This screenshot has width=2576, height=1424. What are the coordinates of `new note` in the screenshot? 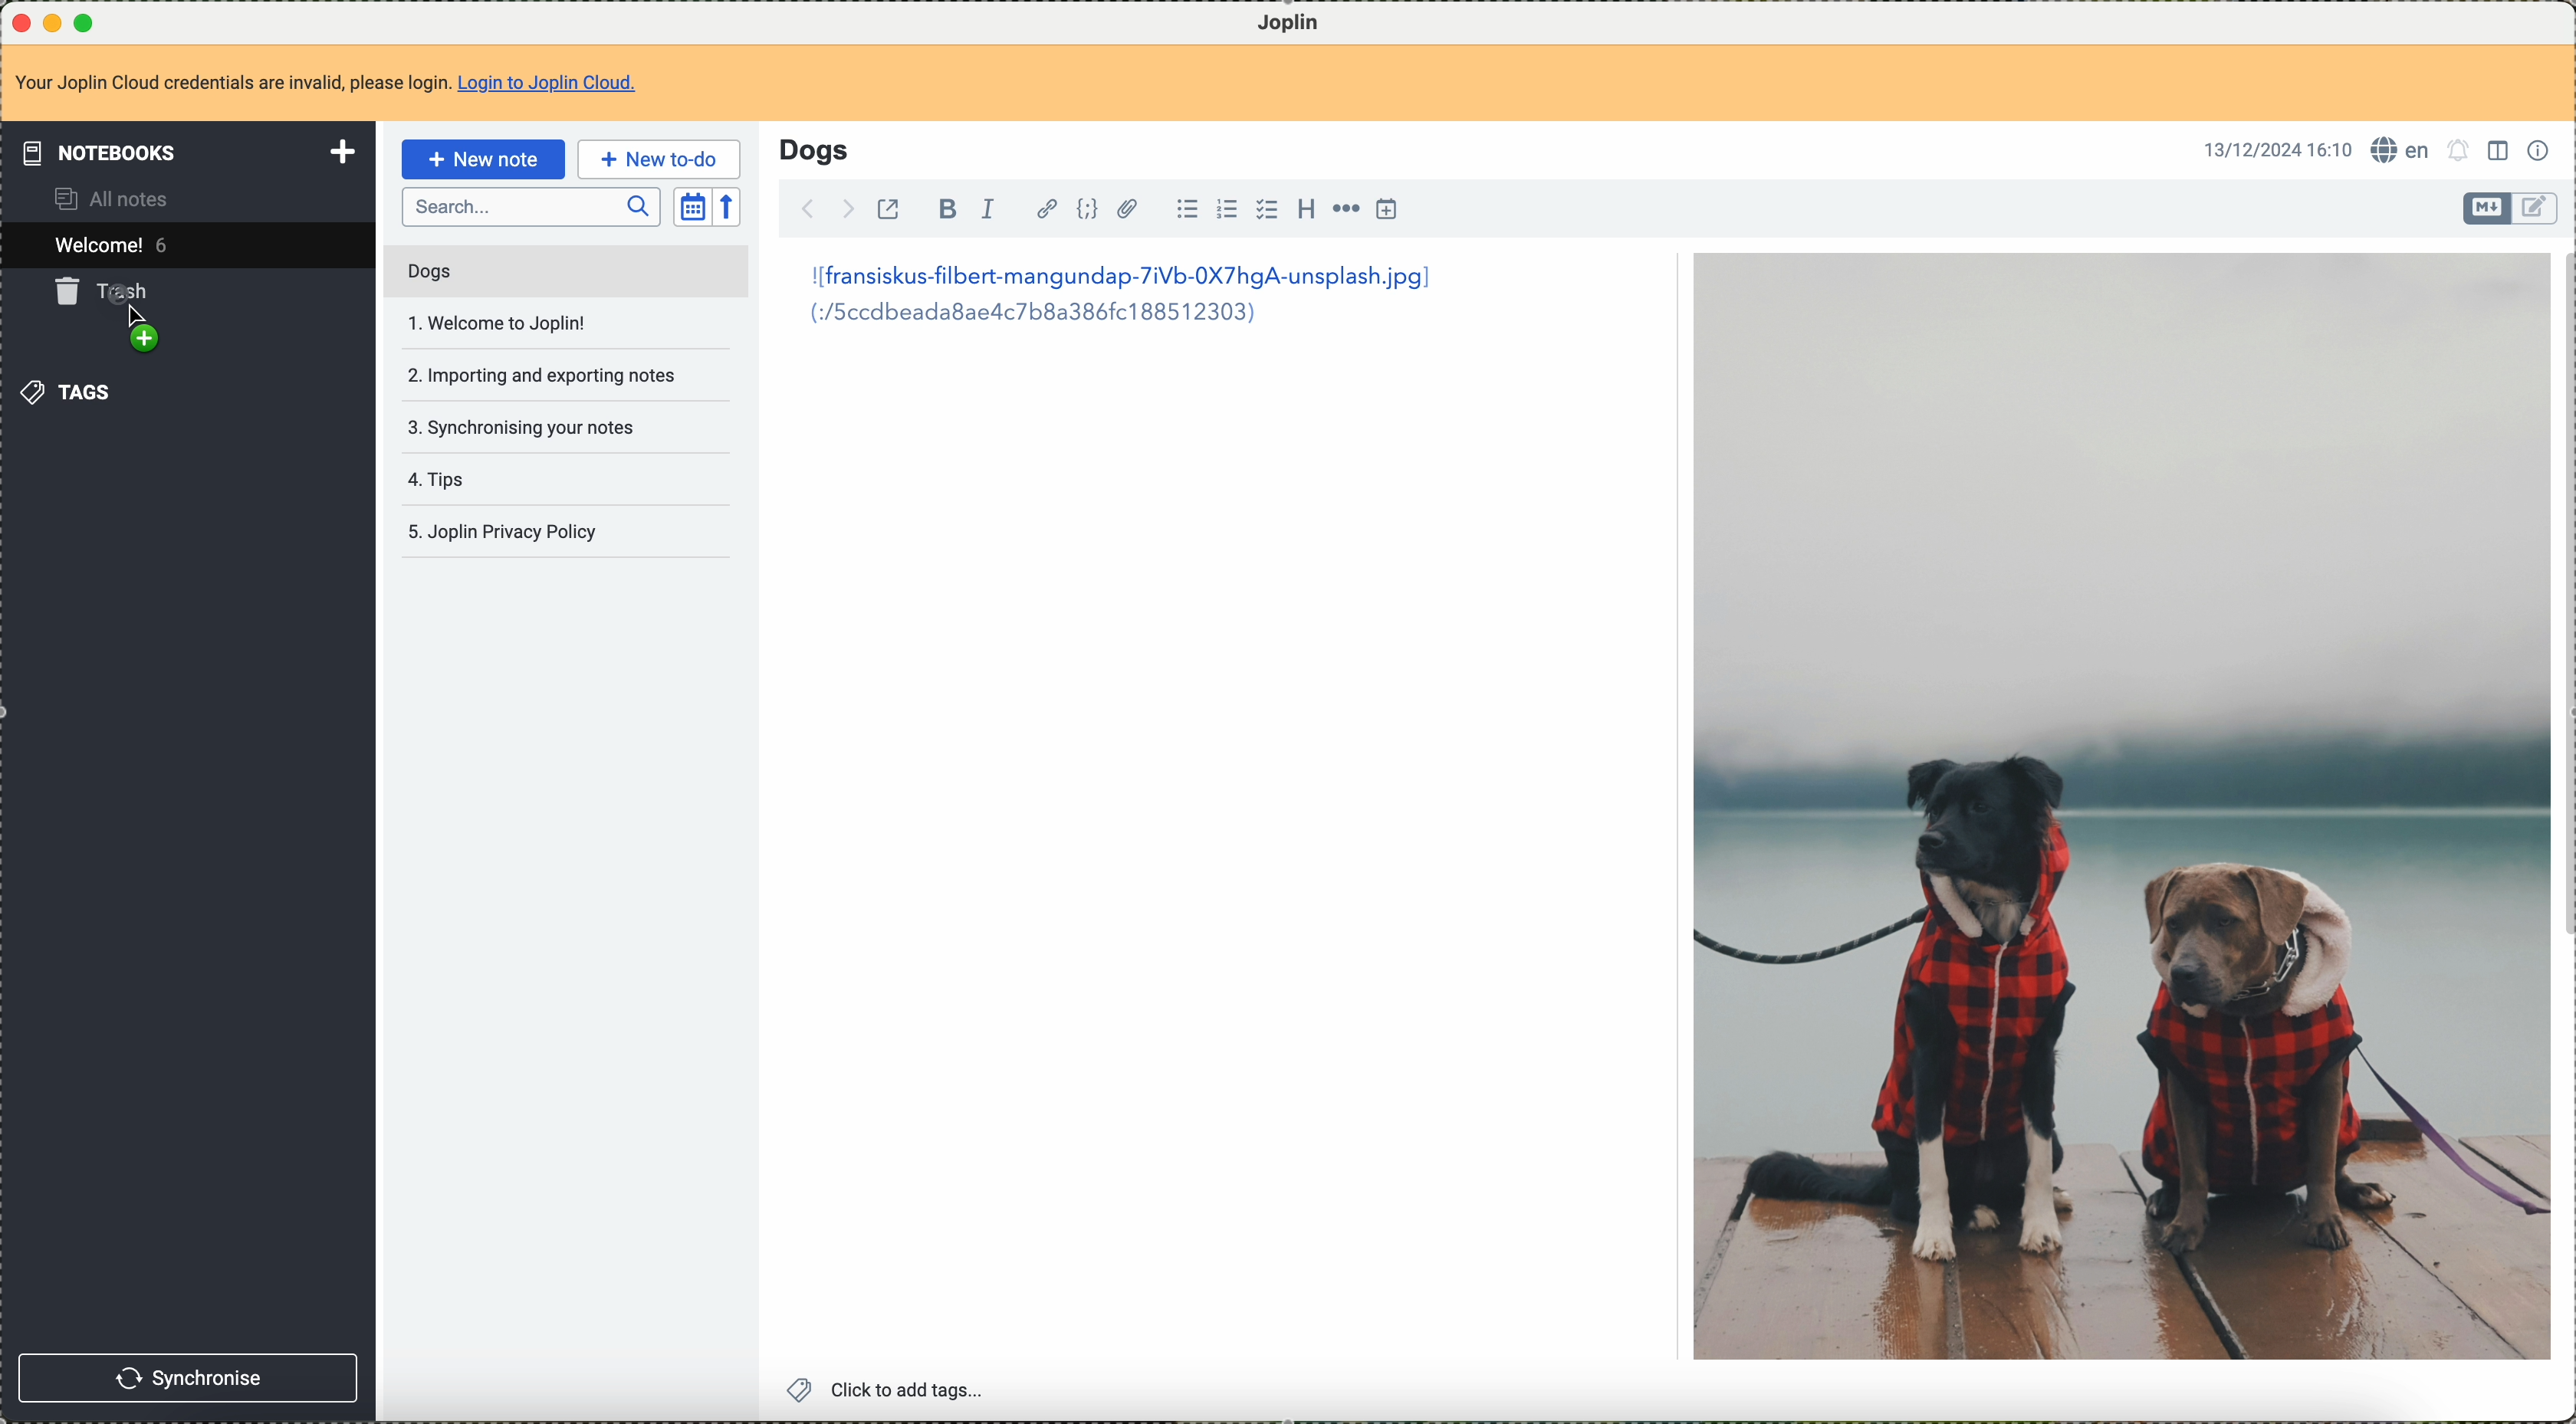 It's located at (481, 158).